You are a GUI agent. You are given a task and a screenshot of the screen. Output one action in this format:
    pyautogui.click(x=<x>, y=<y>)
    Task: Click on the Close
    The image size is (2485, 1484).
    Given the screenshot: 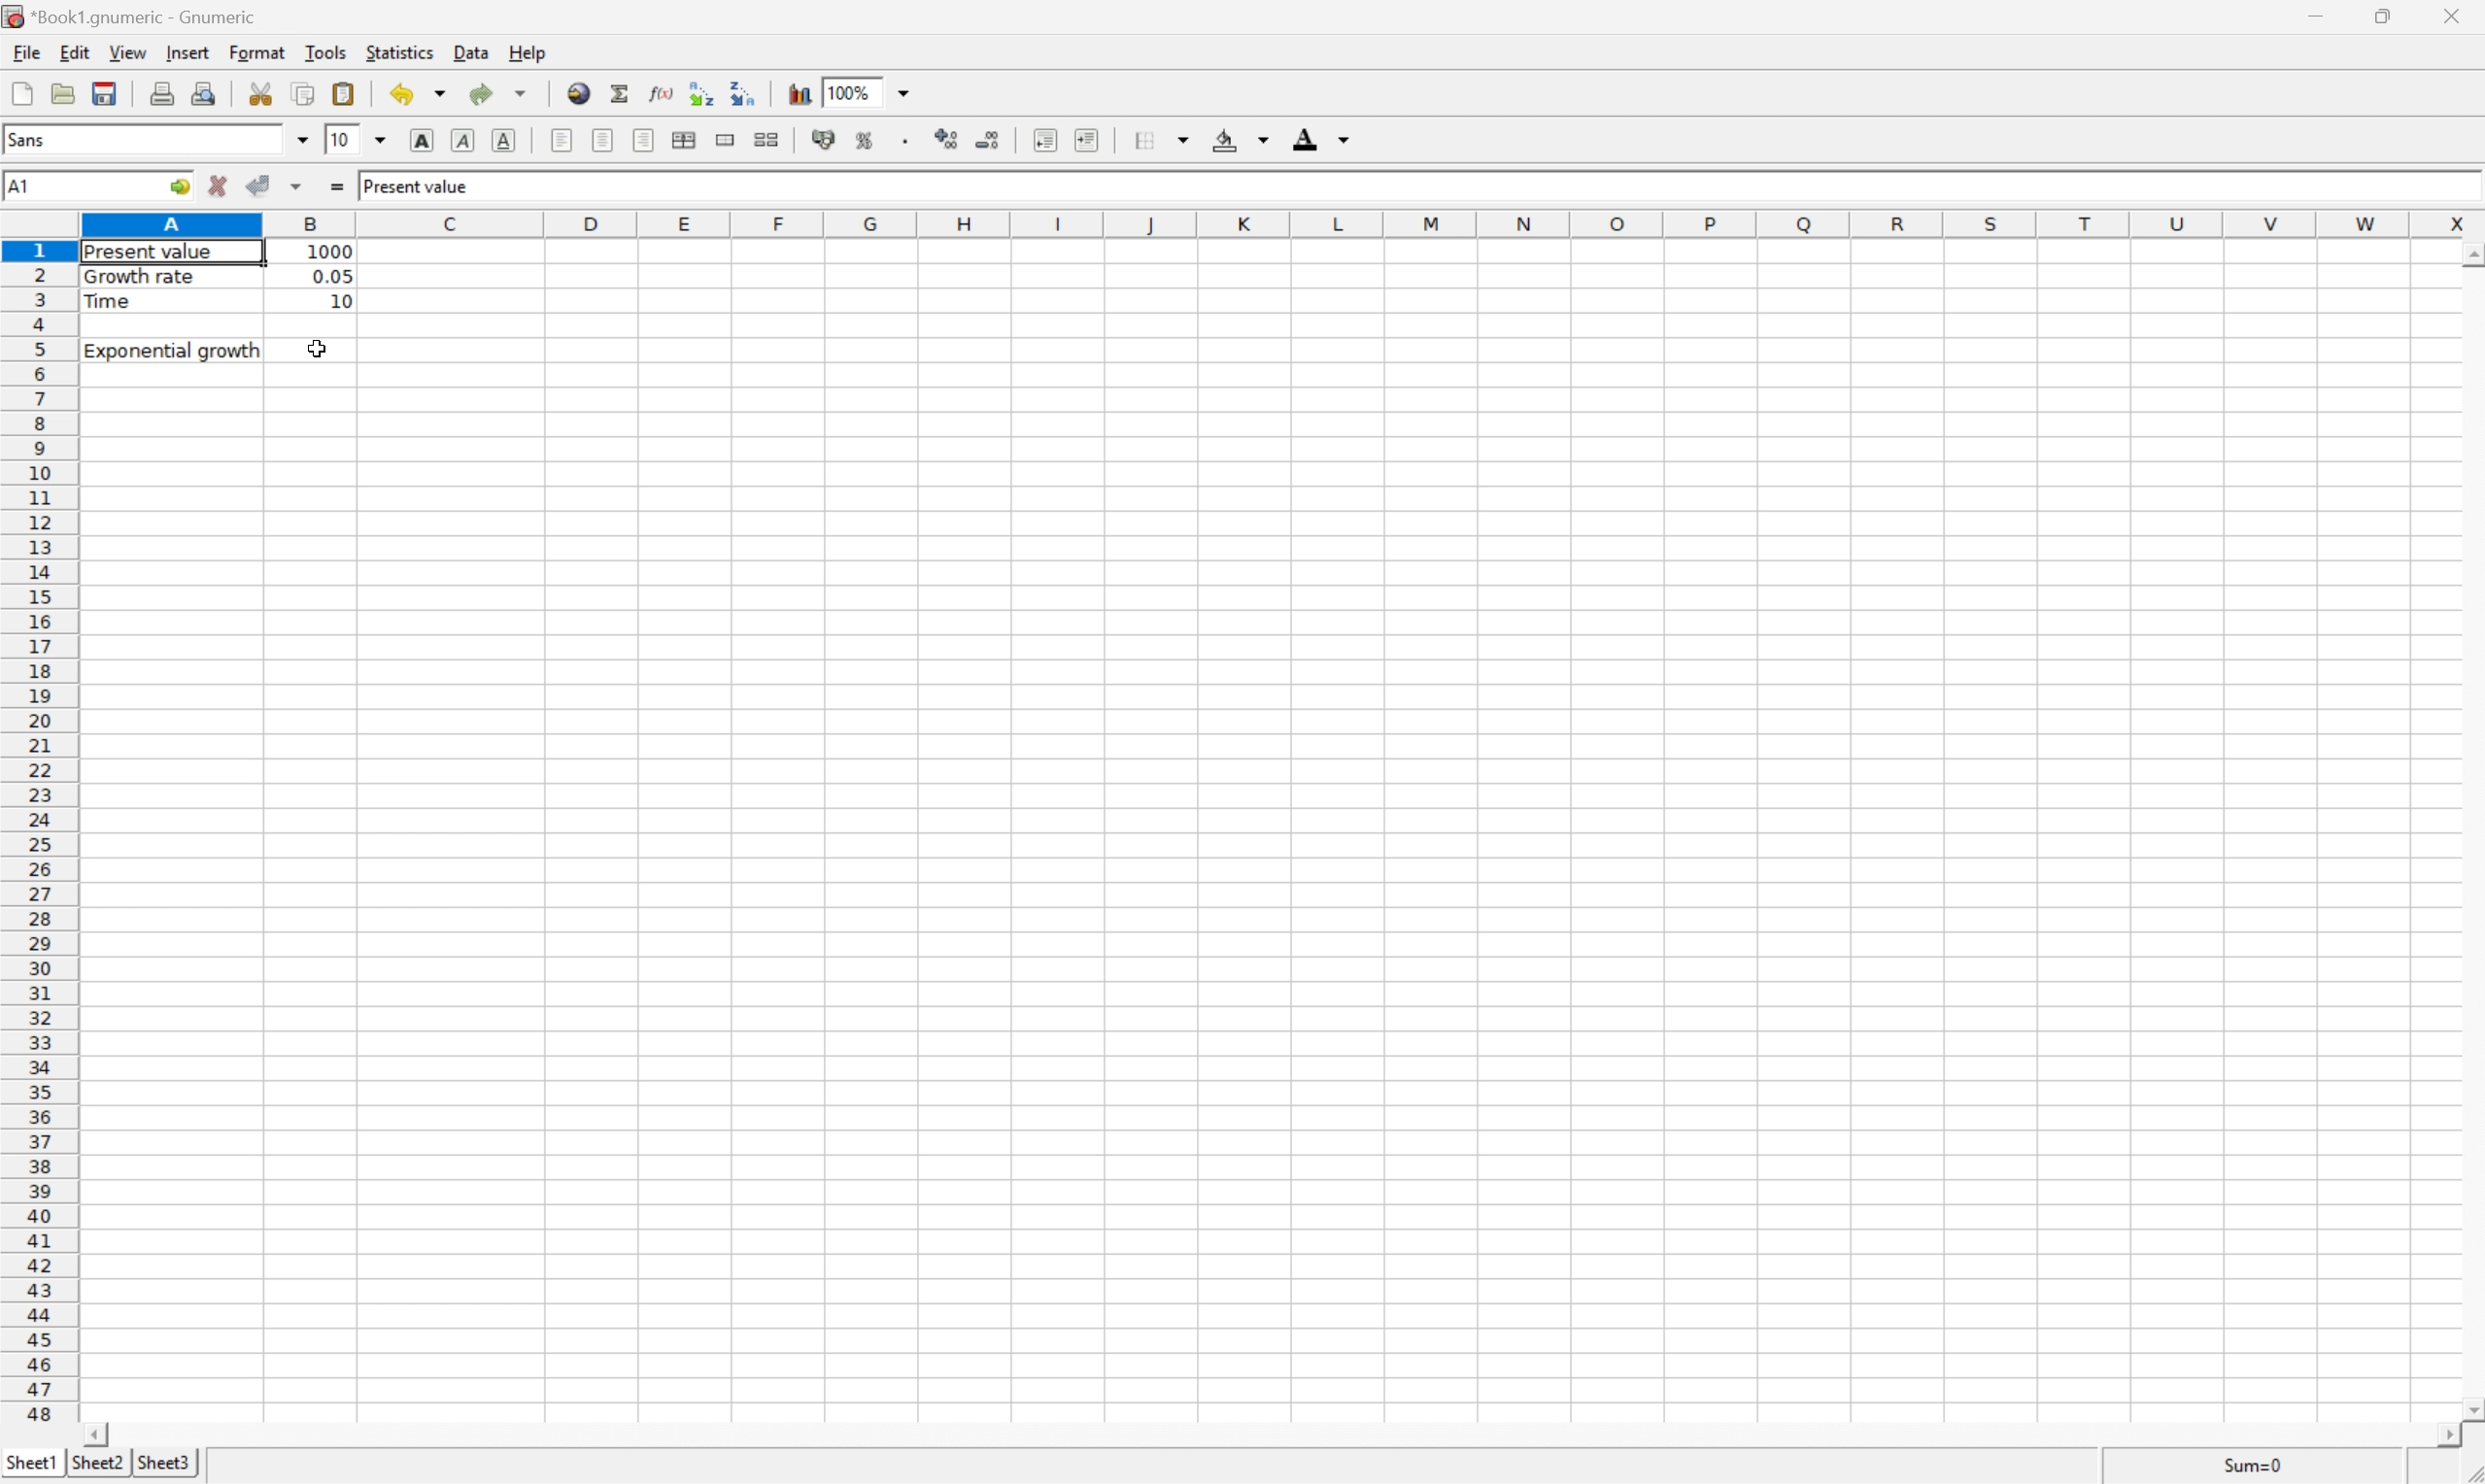 What is the action you would take?
    pyautogui.click(x=2448, y=17)
    